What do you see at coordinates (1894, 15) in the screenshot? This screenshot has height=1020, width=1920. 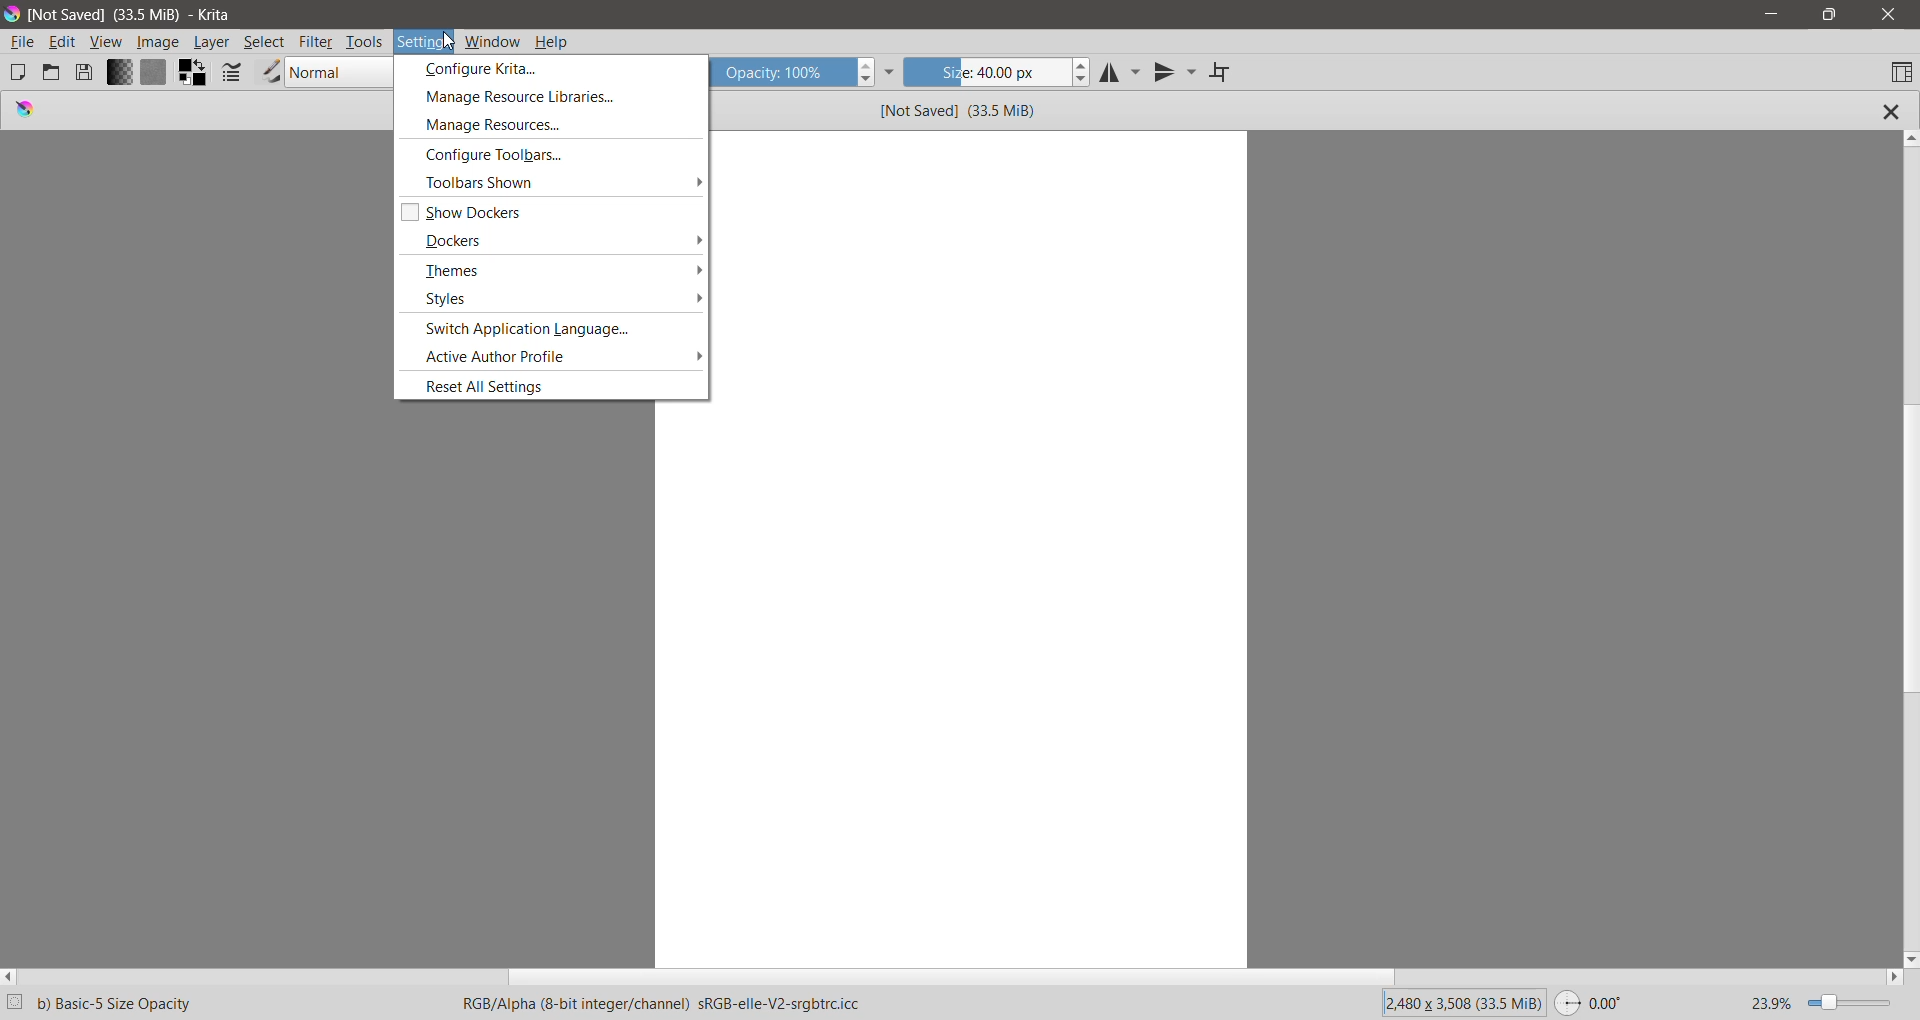 I see `Close` at bounding box center [1894, 15].